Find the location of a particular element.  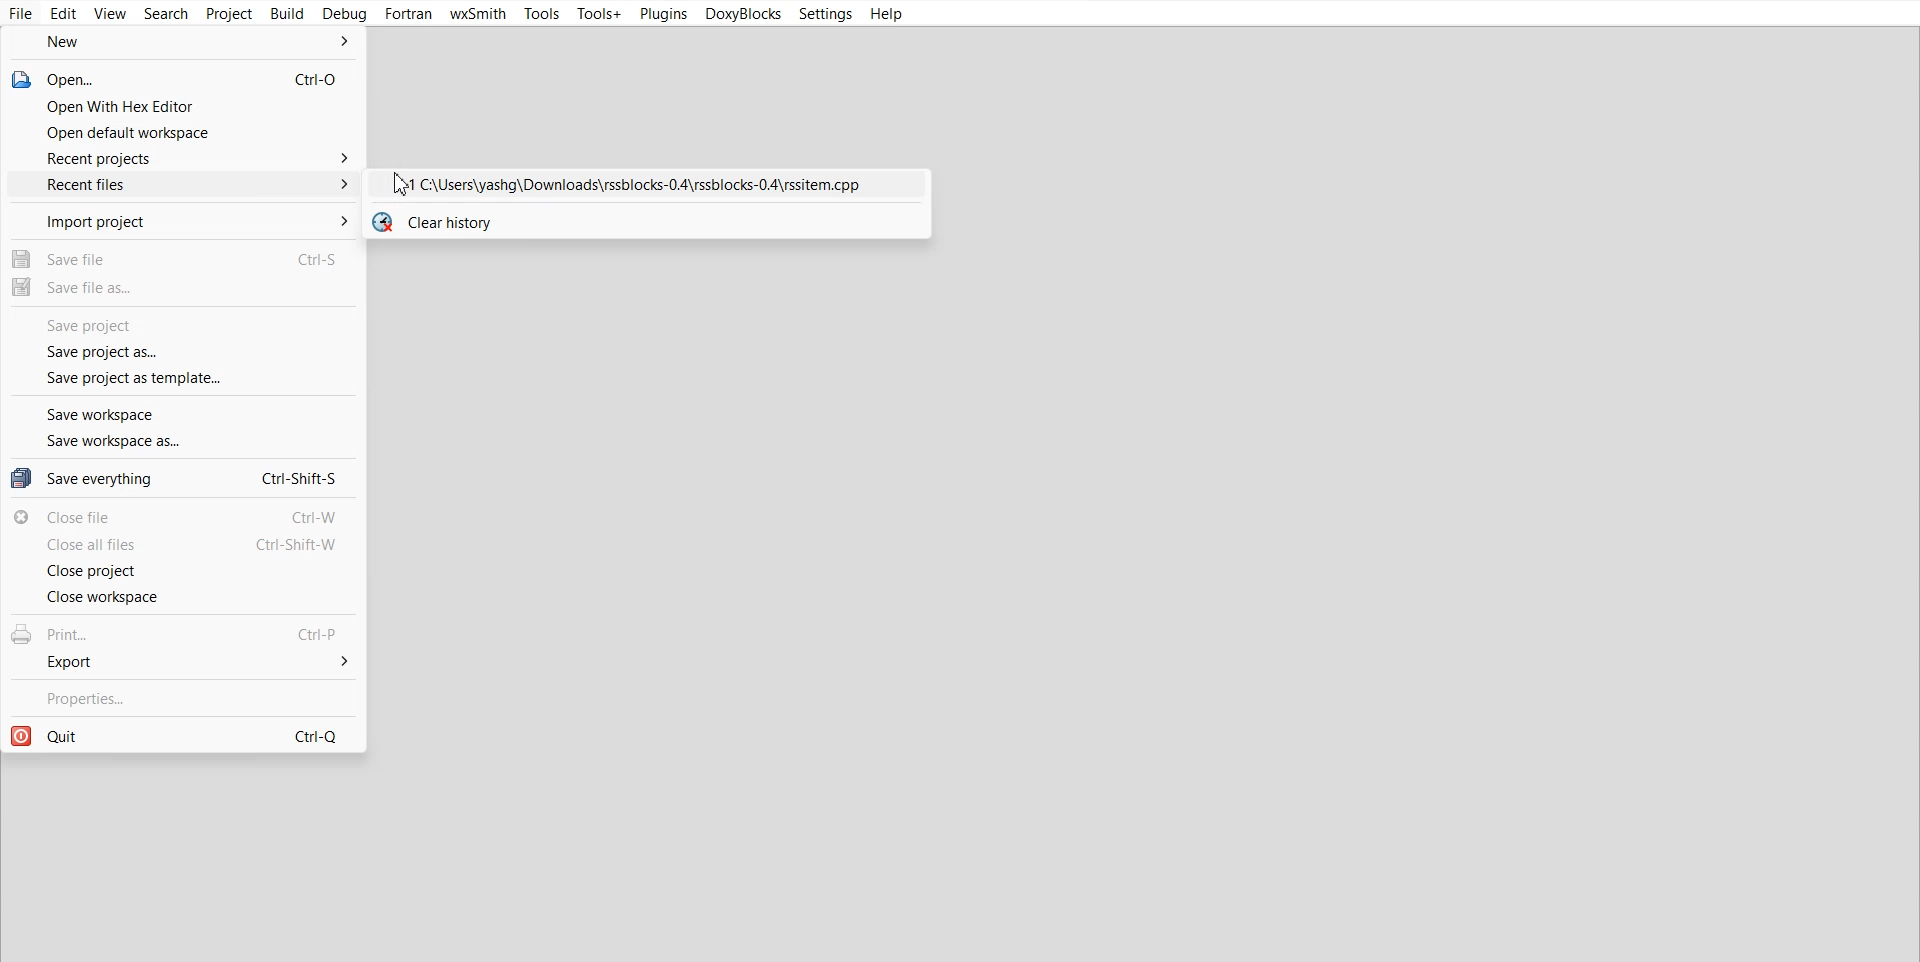

Close all files is located at coordinates (184, 545).